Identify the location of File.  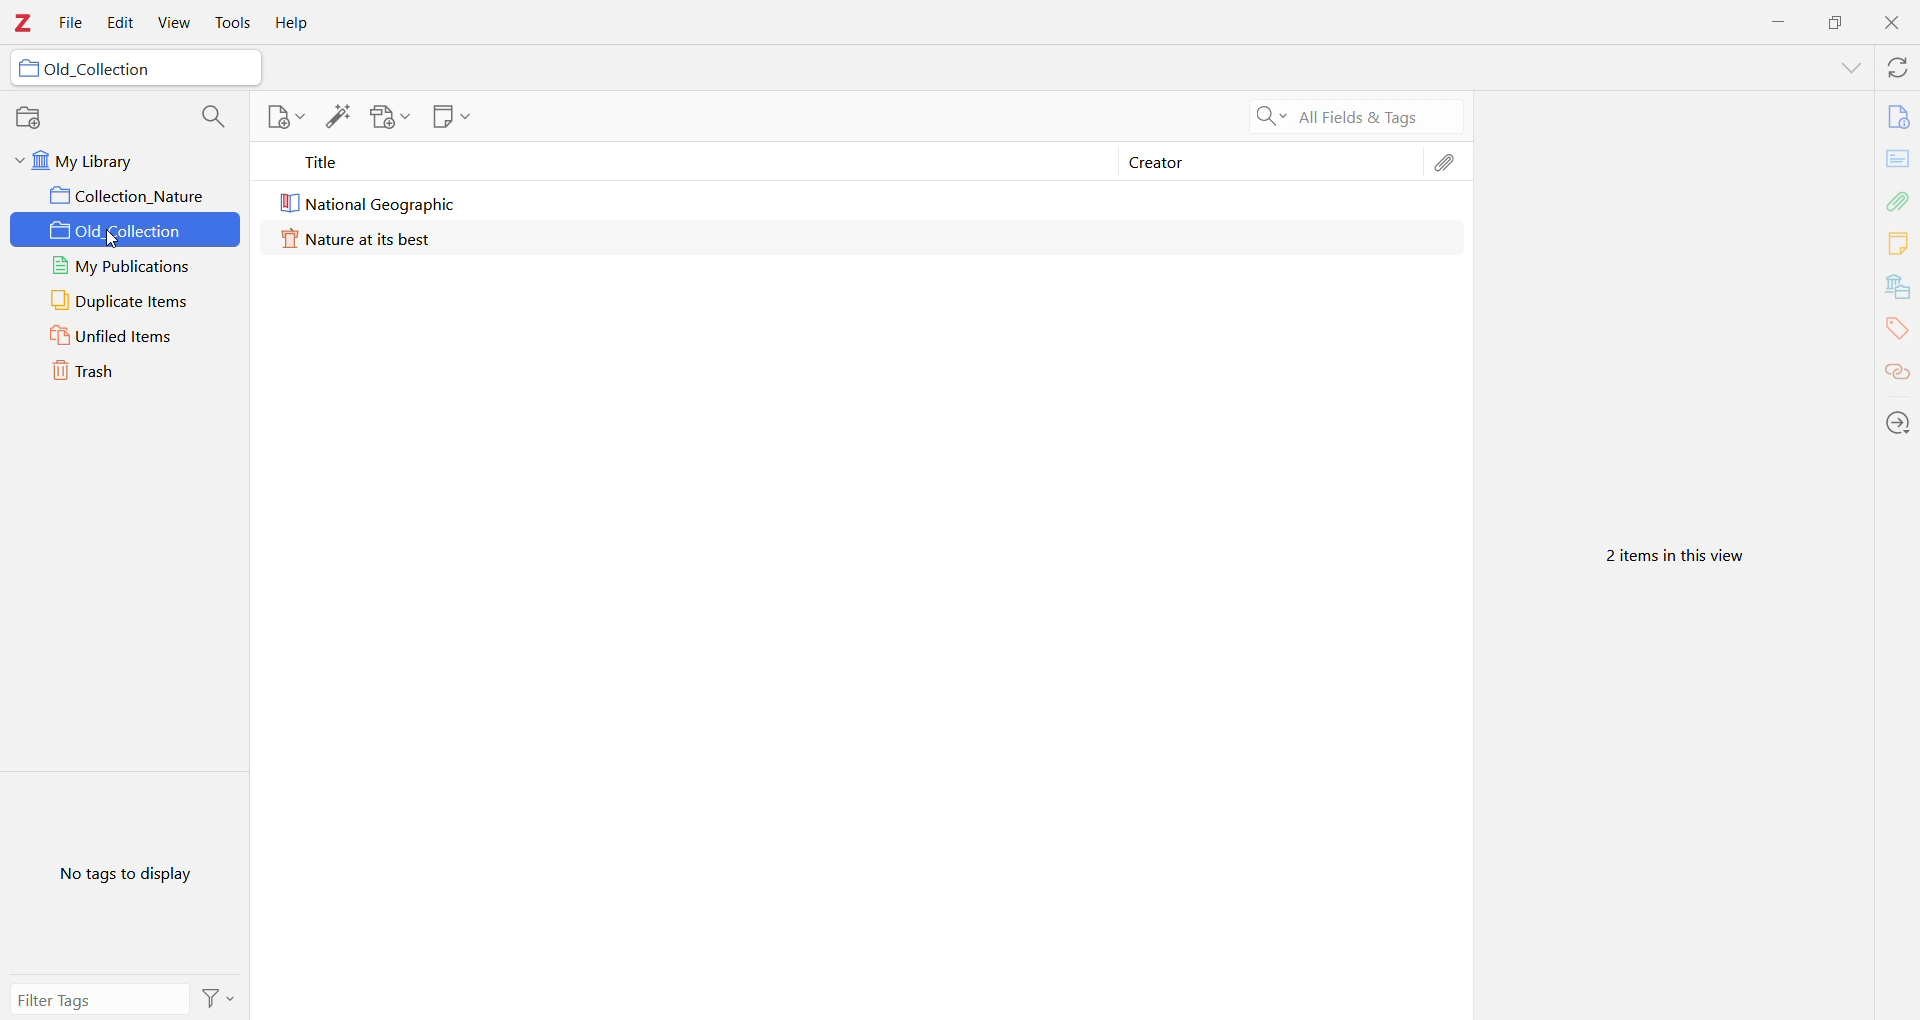
(71, 26).